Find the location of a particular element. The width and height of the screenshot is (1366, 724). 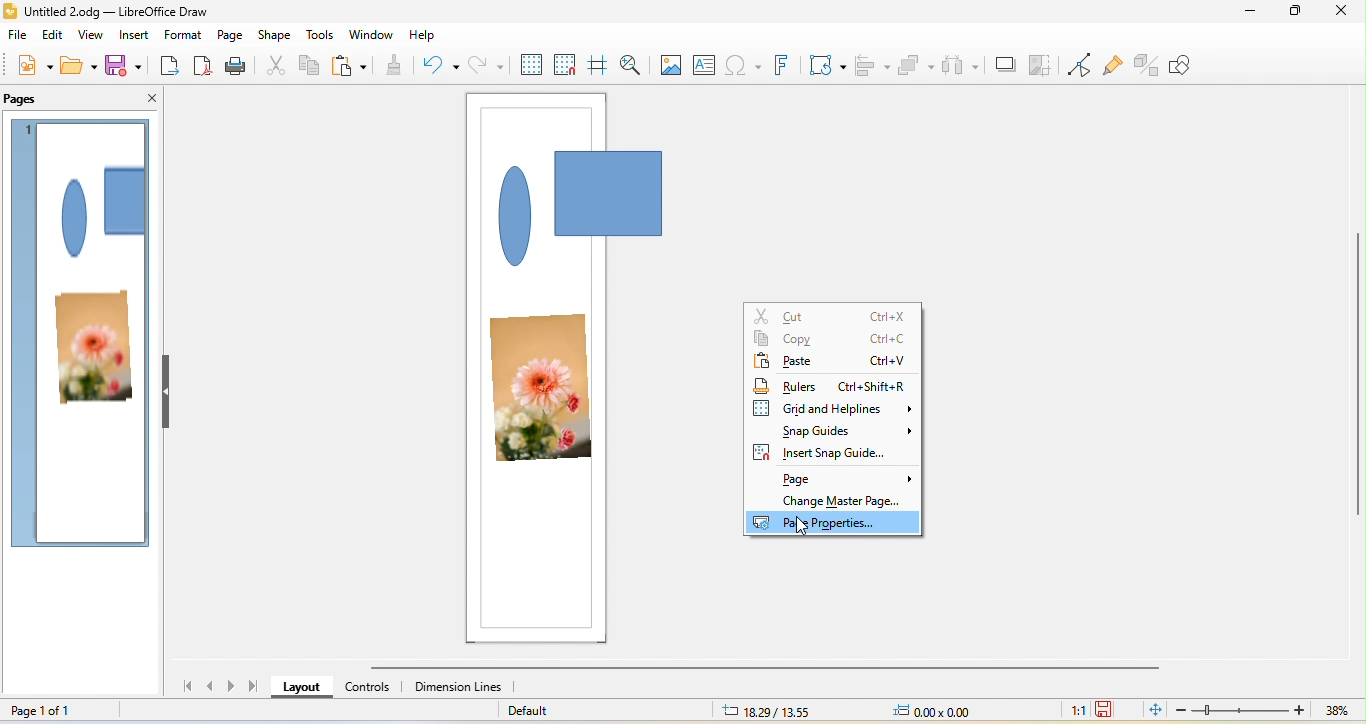

photo is located at coordinates (542, 388).